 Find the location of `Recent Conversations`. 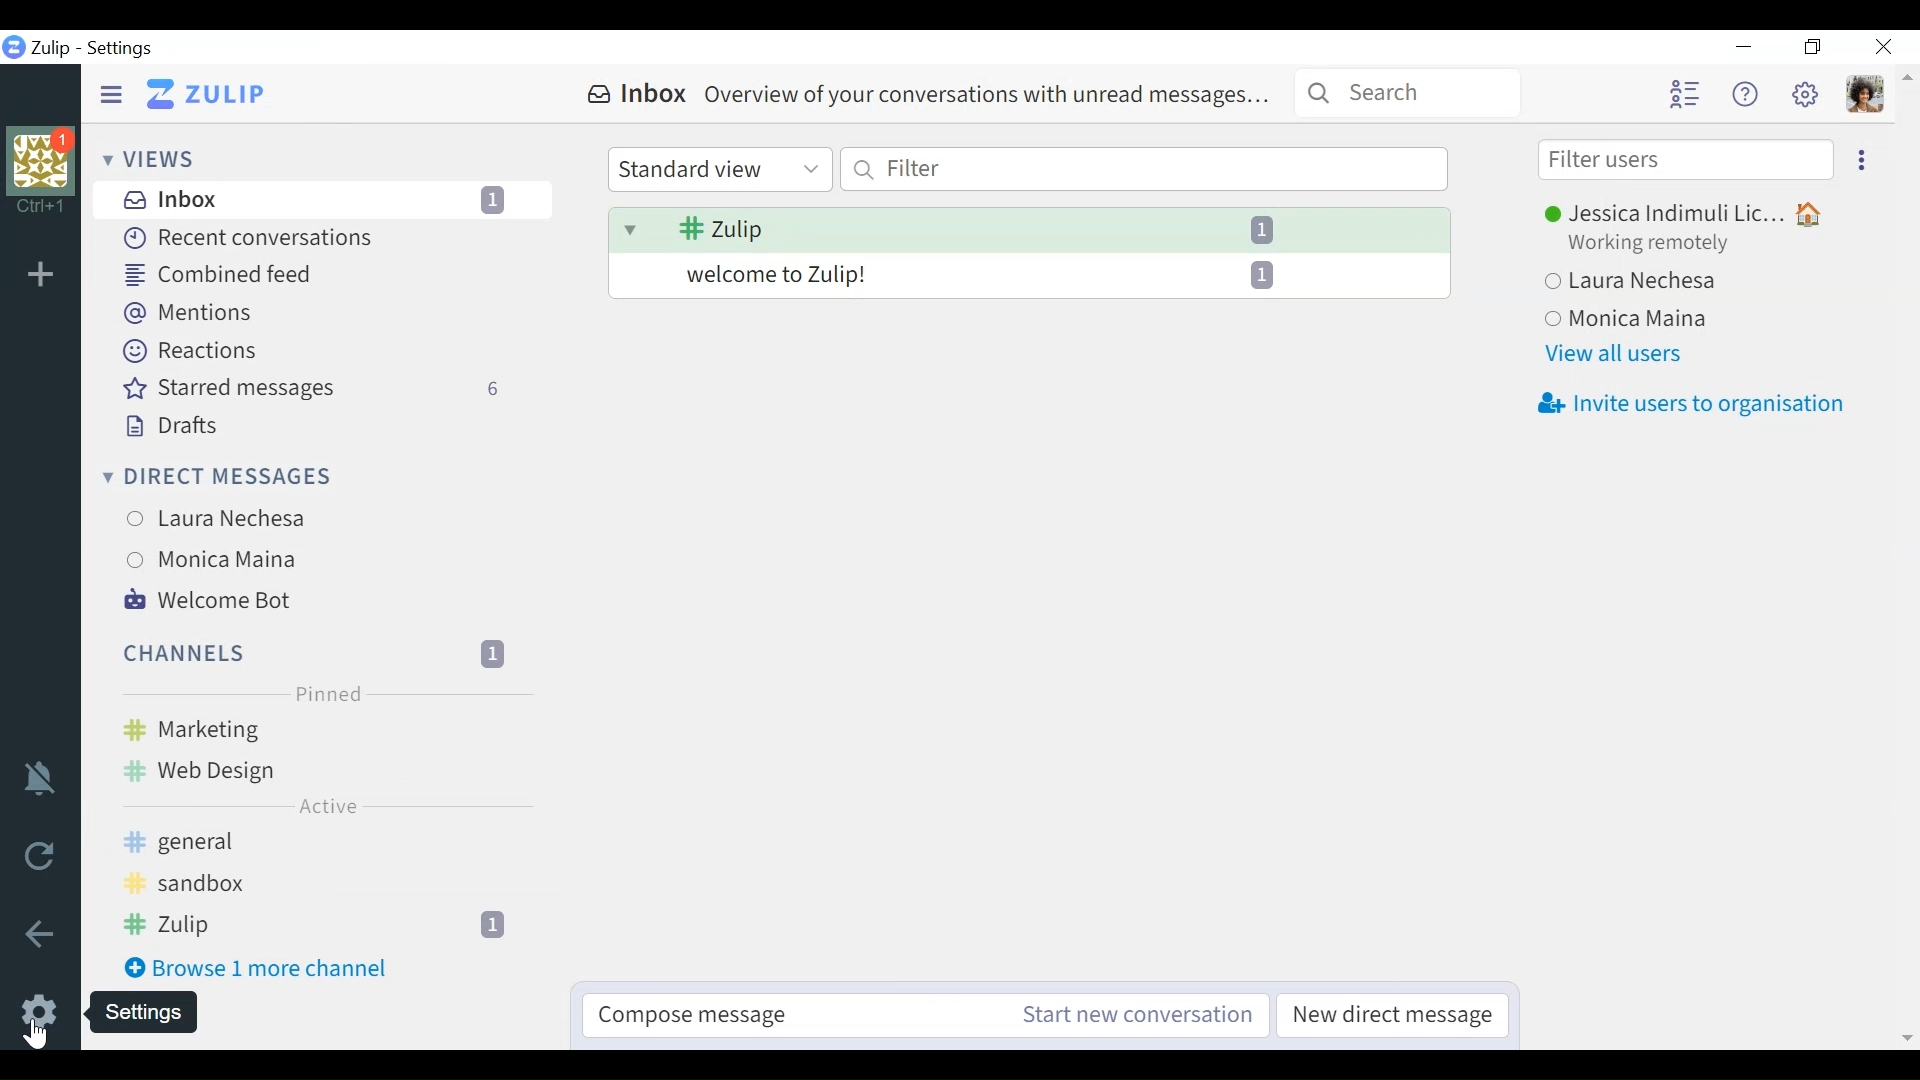

Recent Conversations is located at coordinates (253, 239).